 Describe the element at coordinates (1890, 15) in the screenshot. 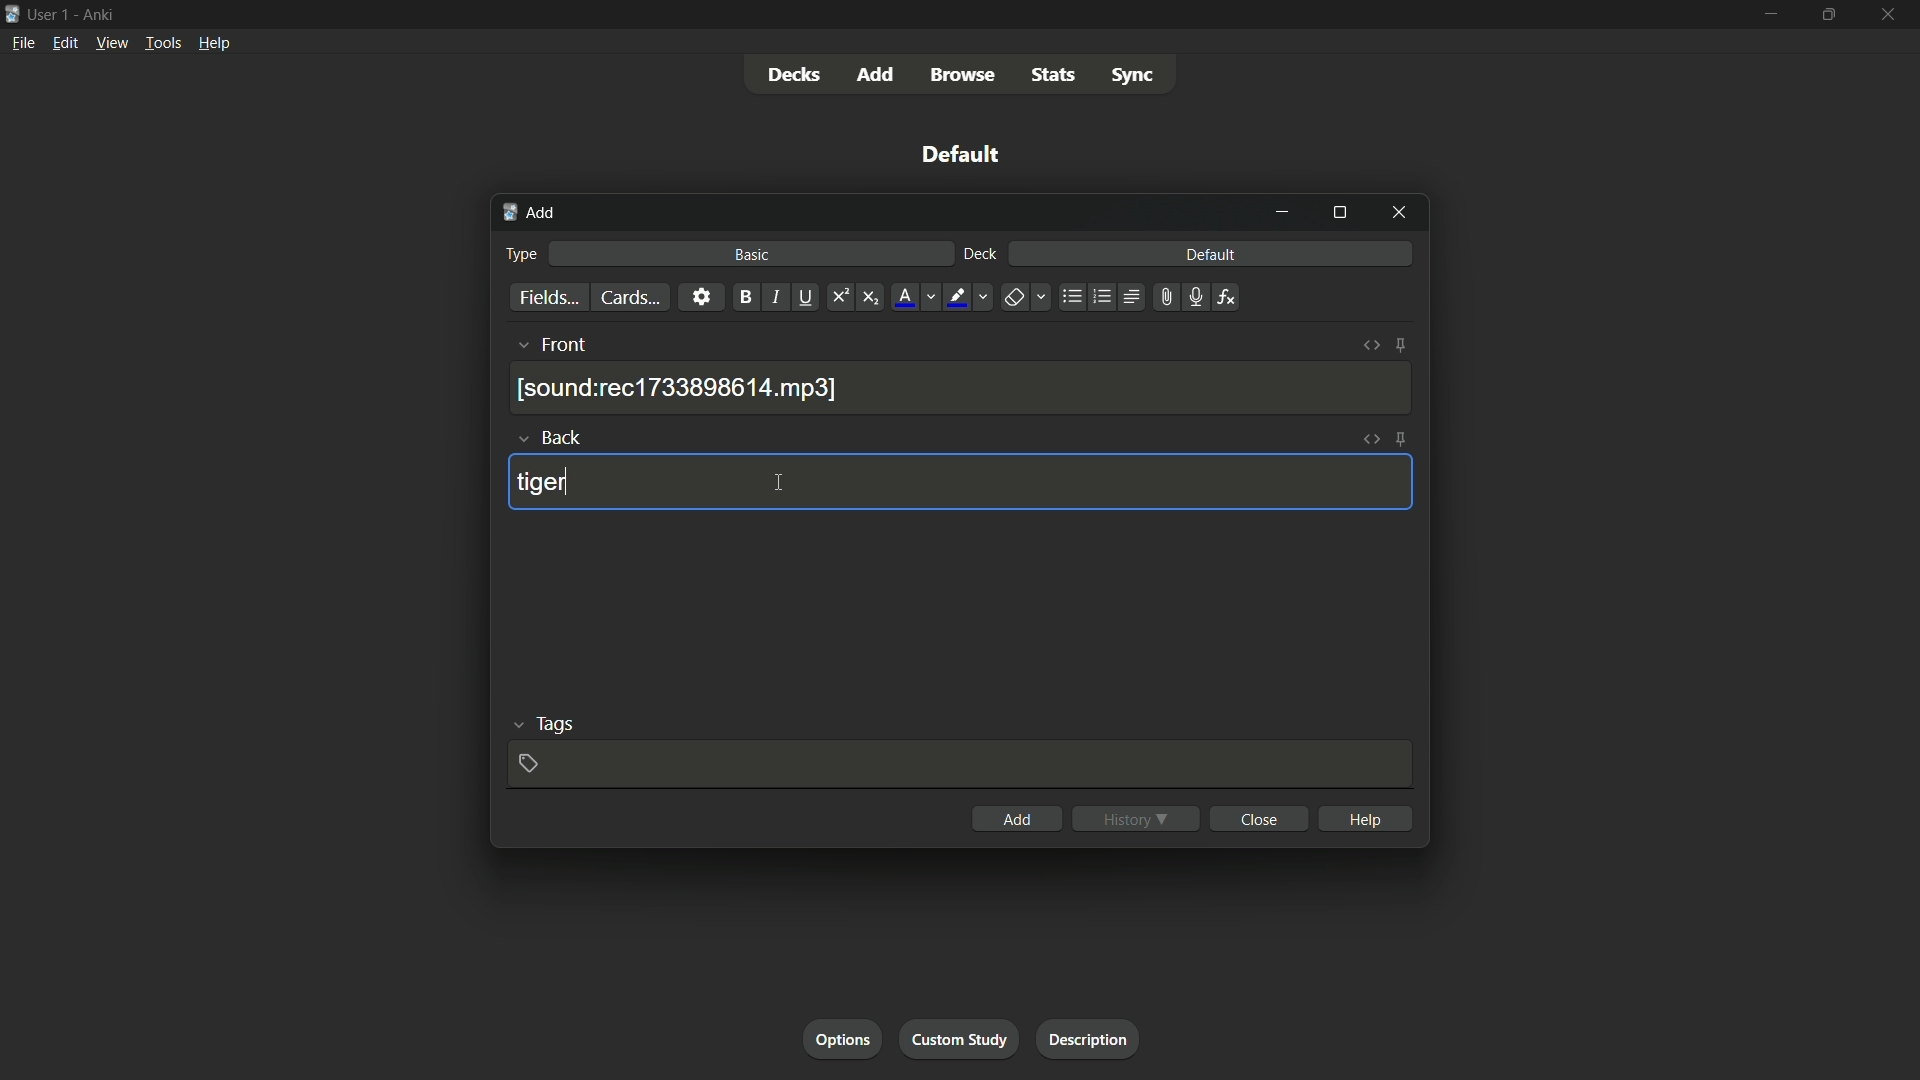

I see `close app` at that location.